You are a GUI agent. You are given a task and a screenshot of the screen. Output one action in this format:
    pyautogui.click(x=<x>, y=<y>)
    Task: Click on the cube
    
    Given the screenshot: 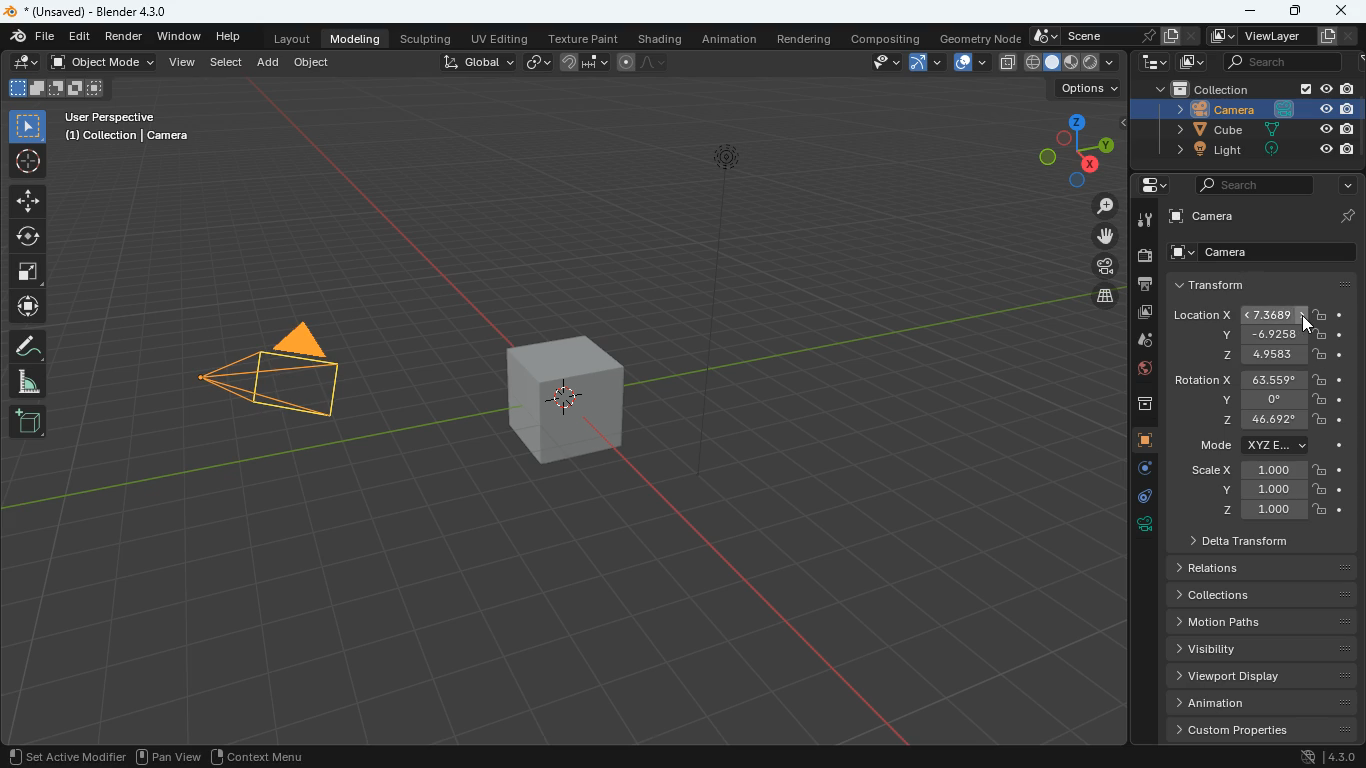 What is the action you would take?
    pyautogui.click(x=572, y=397)
    